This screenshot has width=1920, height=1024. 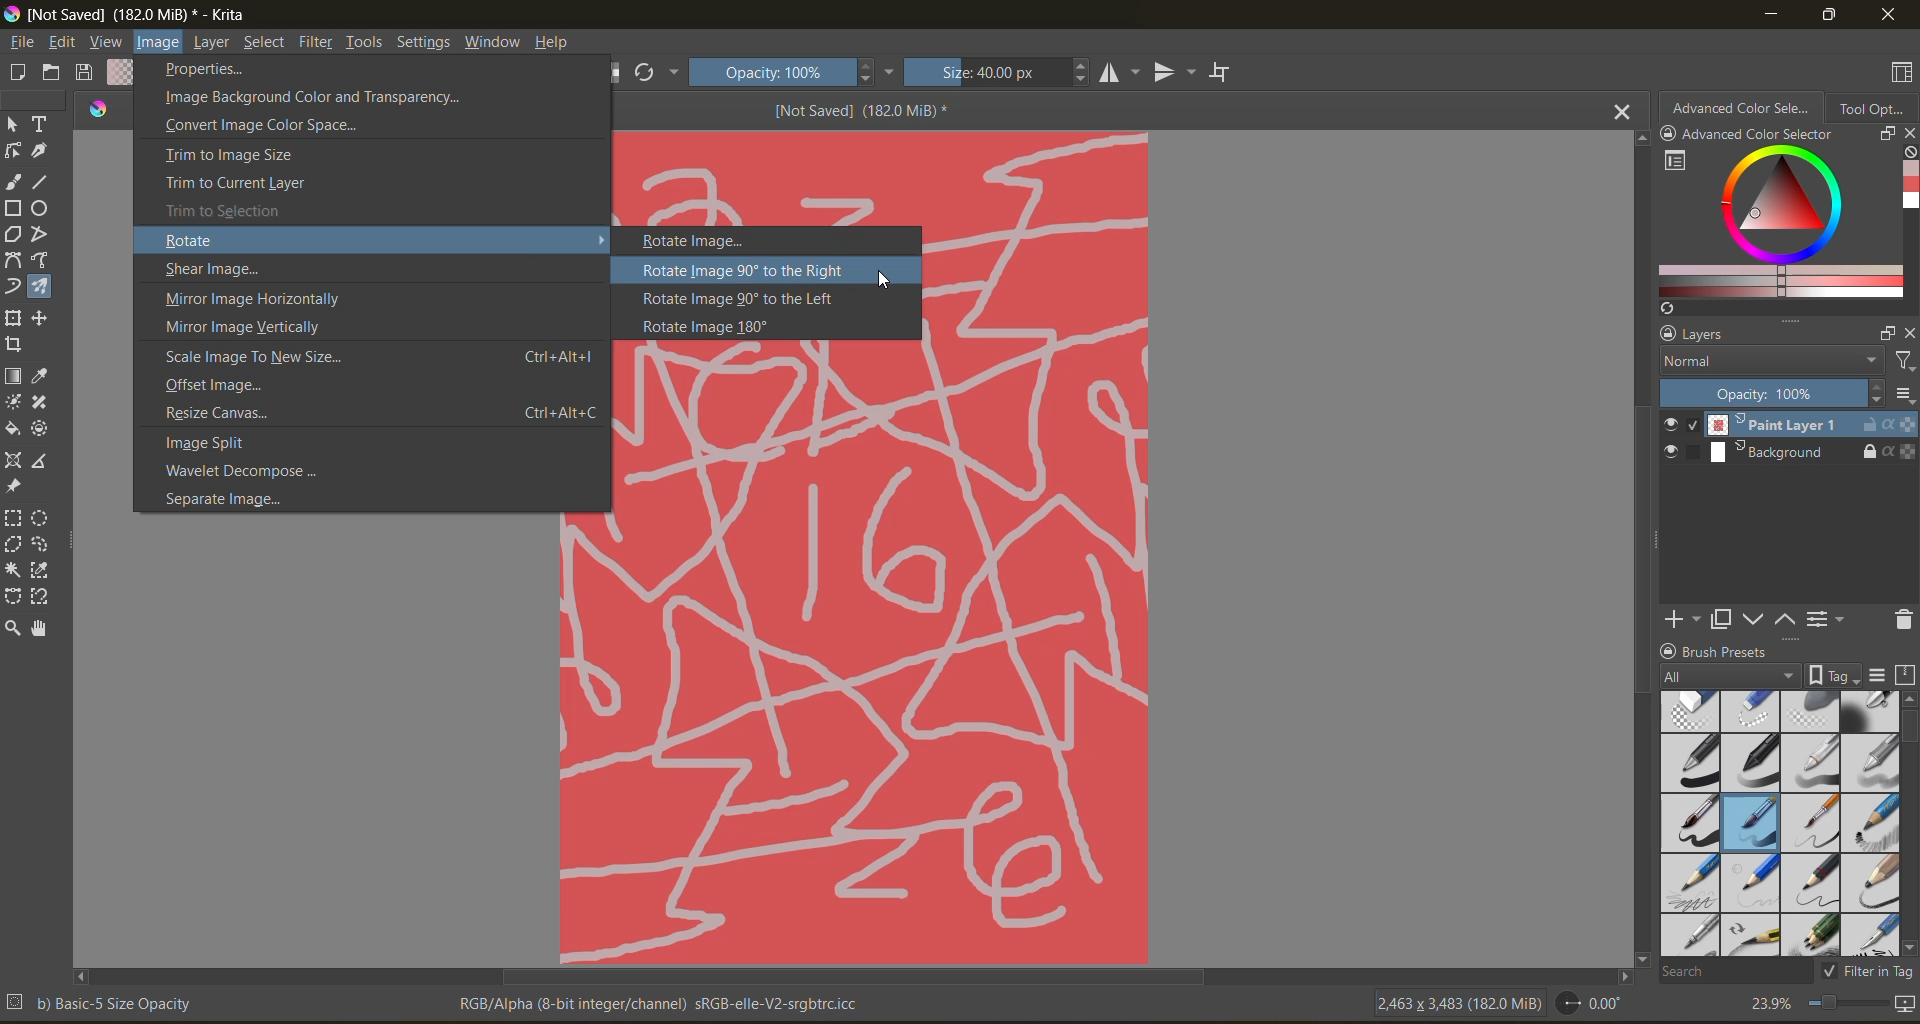 What do you see at coordinates (1729, 677) in the screenshot?
I see `tag` at bounding box center [1729, 677].